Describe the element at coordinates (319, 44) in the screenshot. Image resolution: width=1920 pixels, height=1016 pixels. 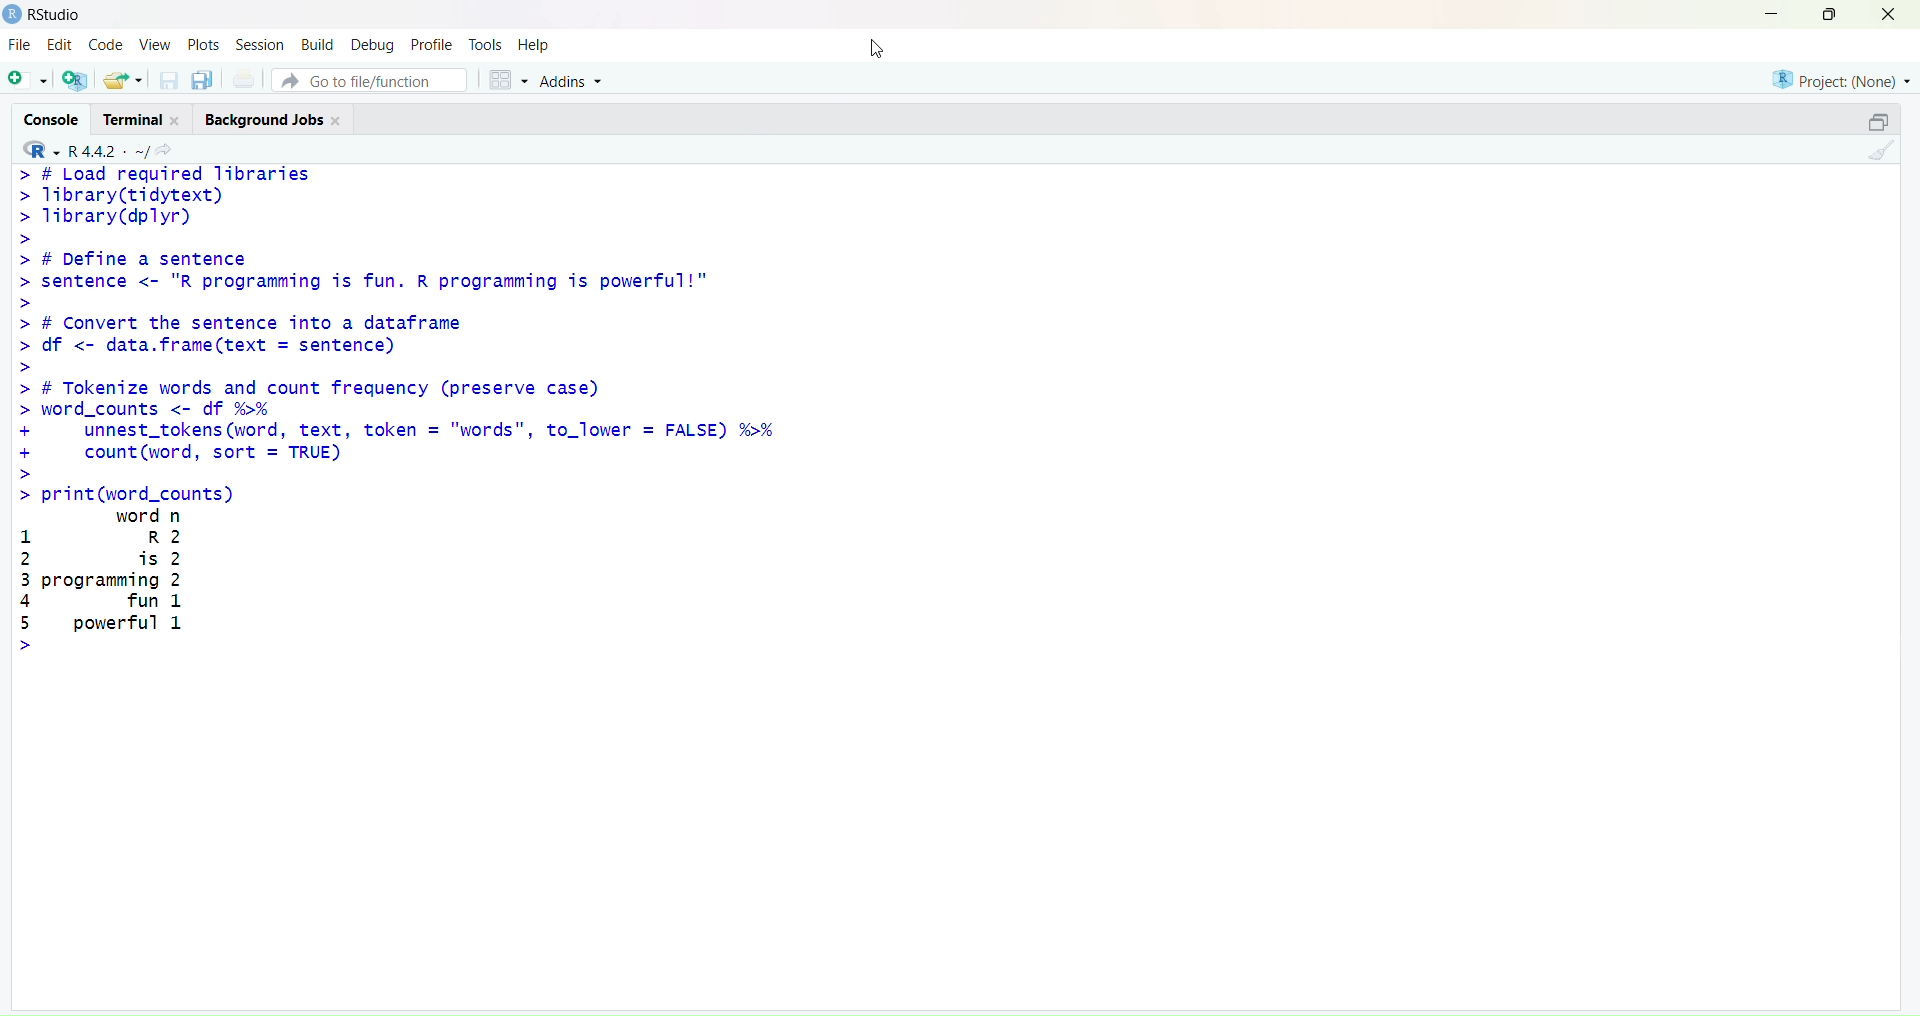
I see `build` at that location.